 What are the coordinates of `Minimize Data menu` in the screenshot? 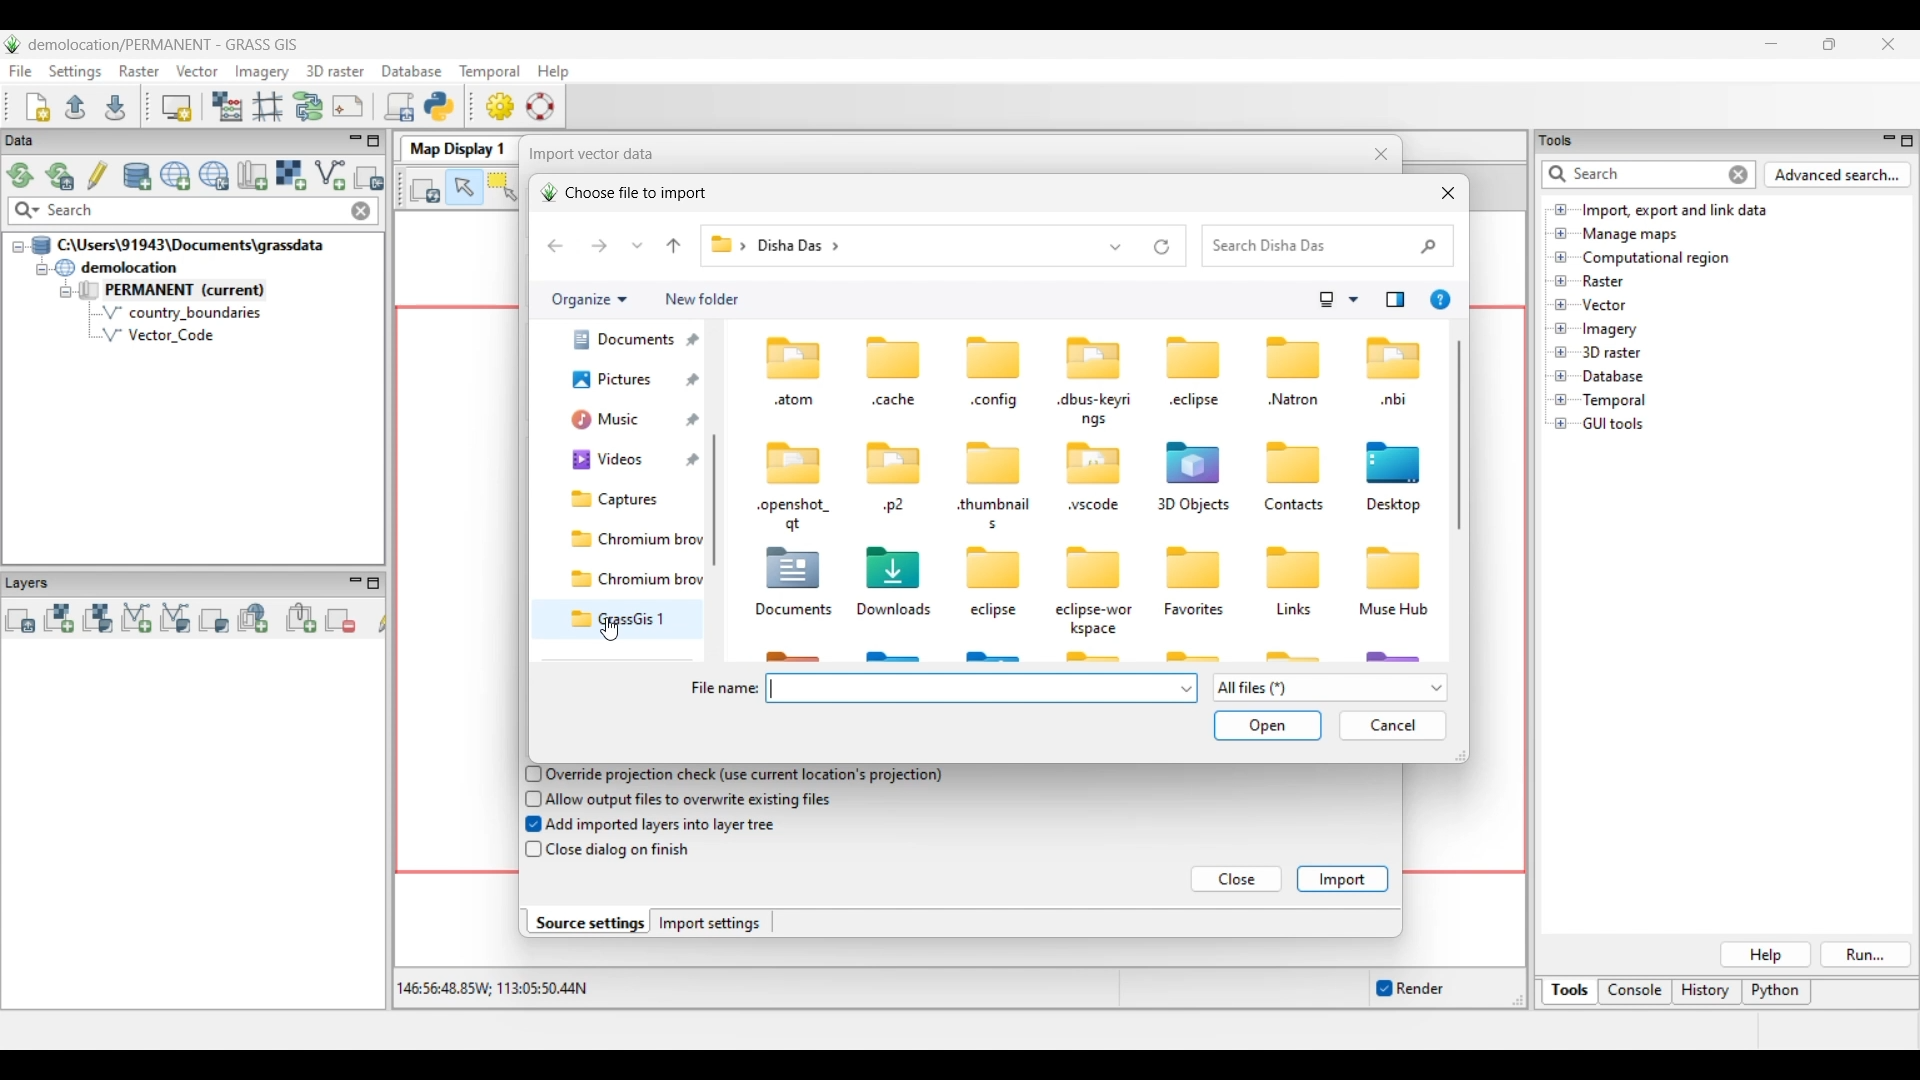 It's located at (355, 142).